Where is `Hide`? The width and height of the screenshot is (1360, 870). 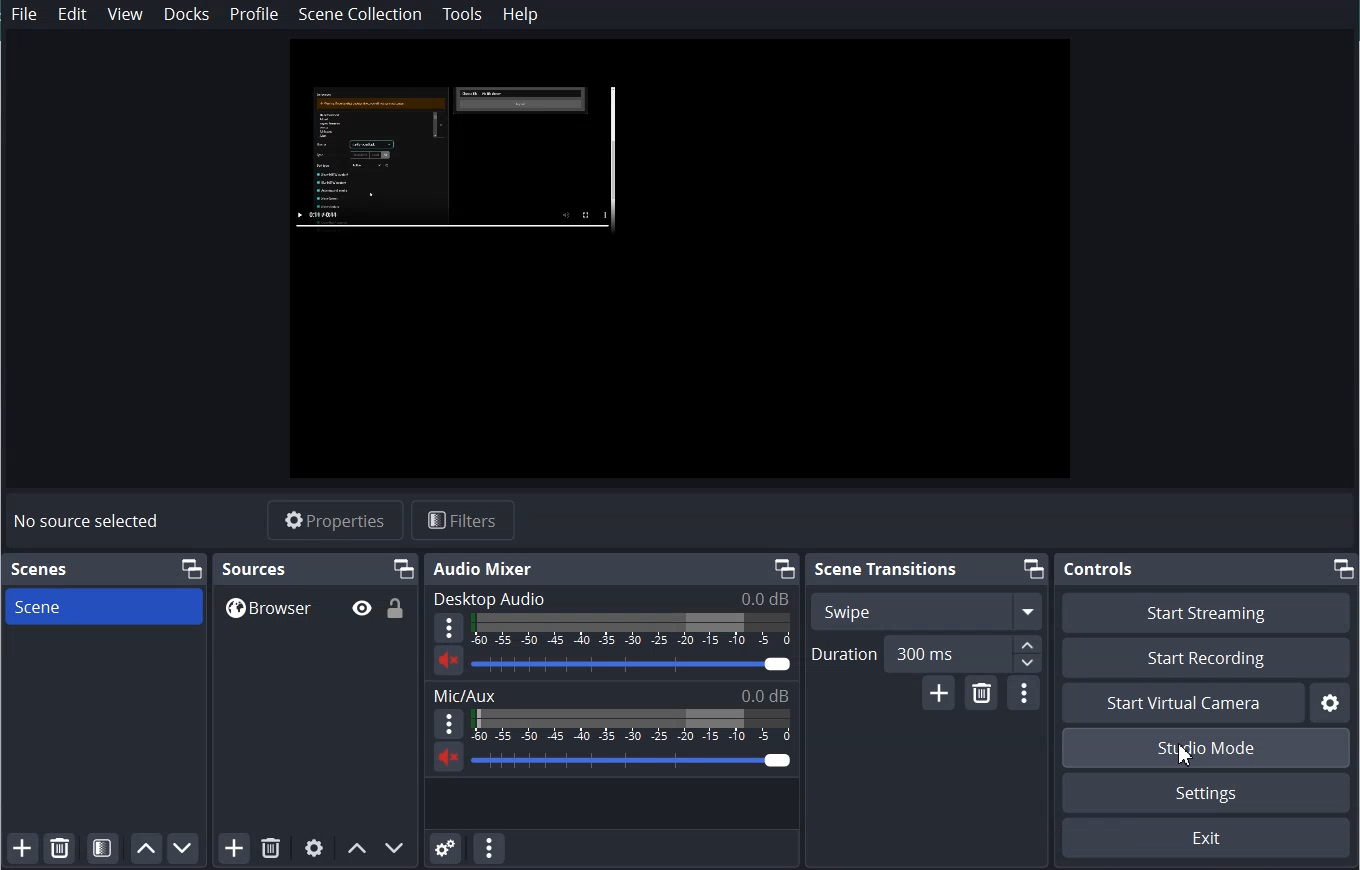
Hide is located at coordinates (361, 608).